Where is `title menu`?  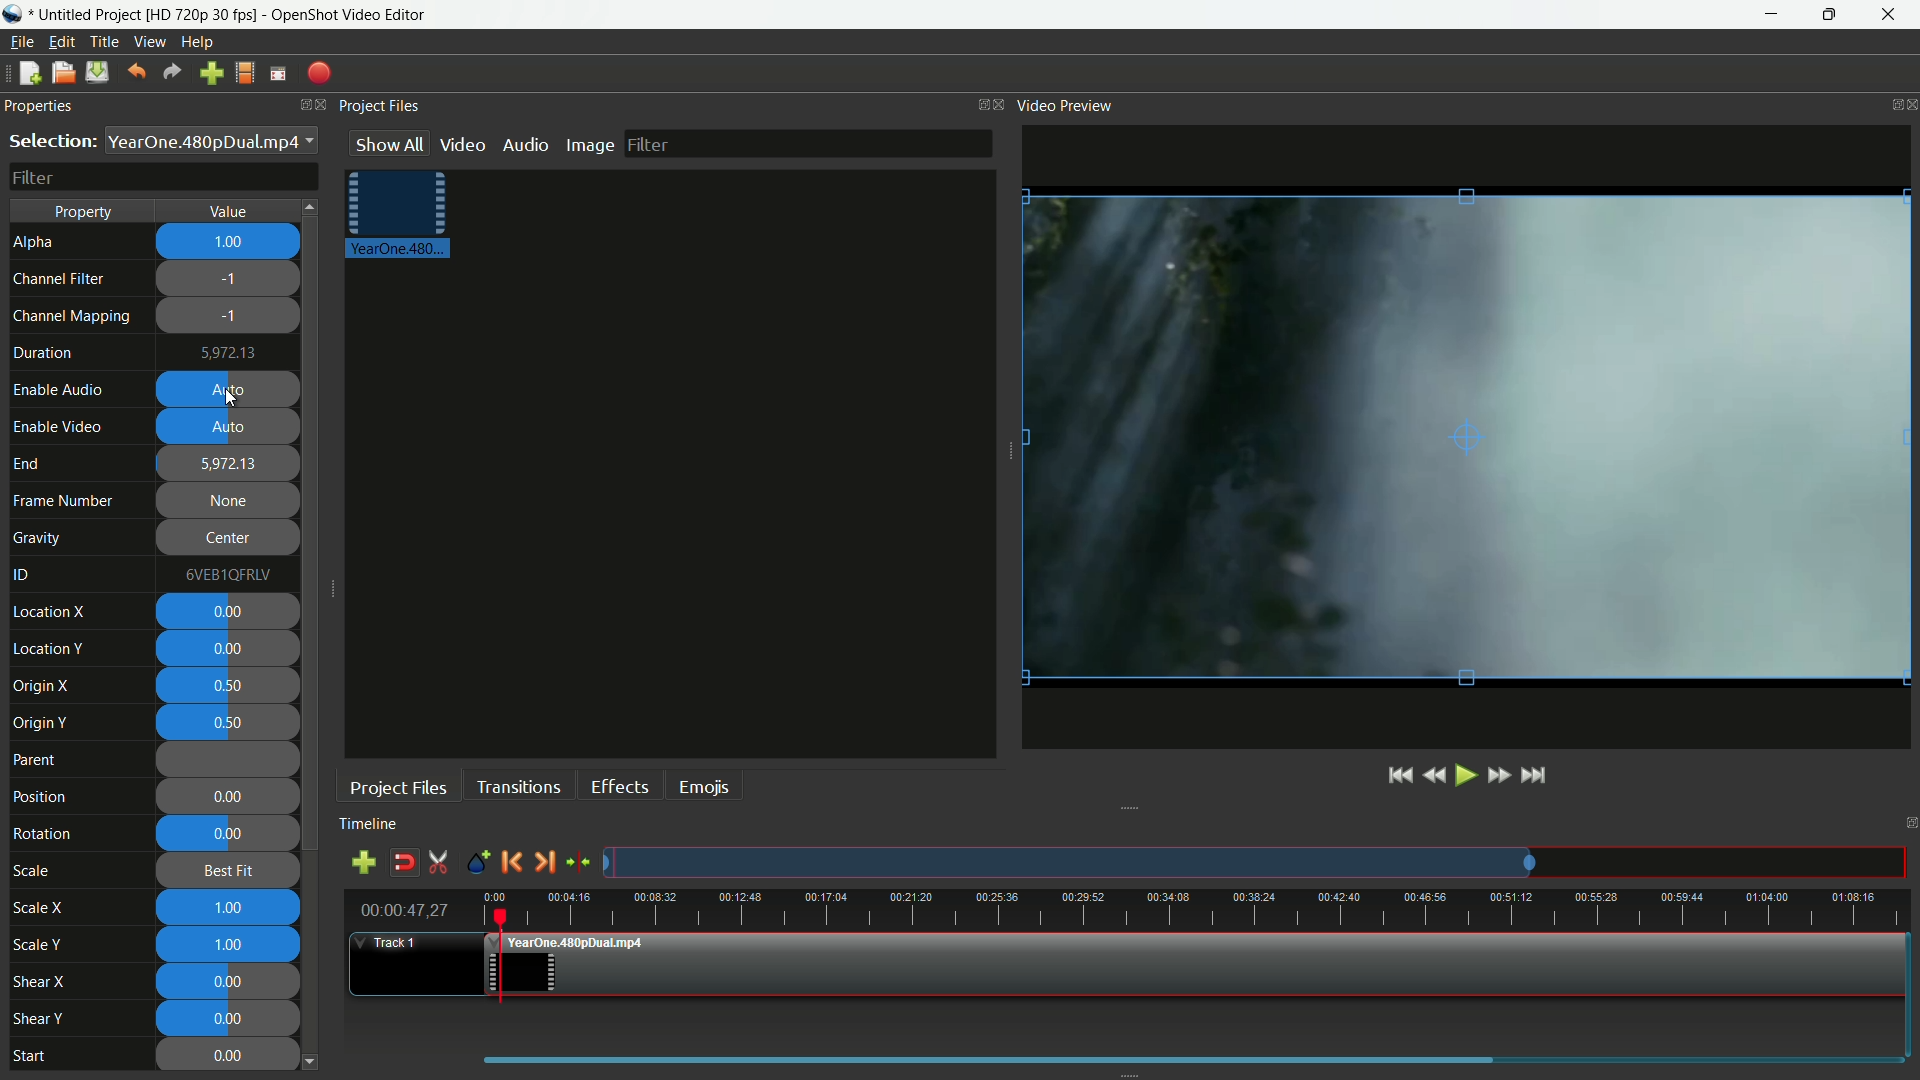
title menu is located at coordinates (105, 42).